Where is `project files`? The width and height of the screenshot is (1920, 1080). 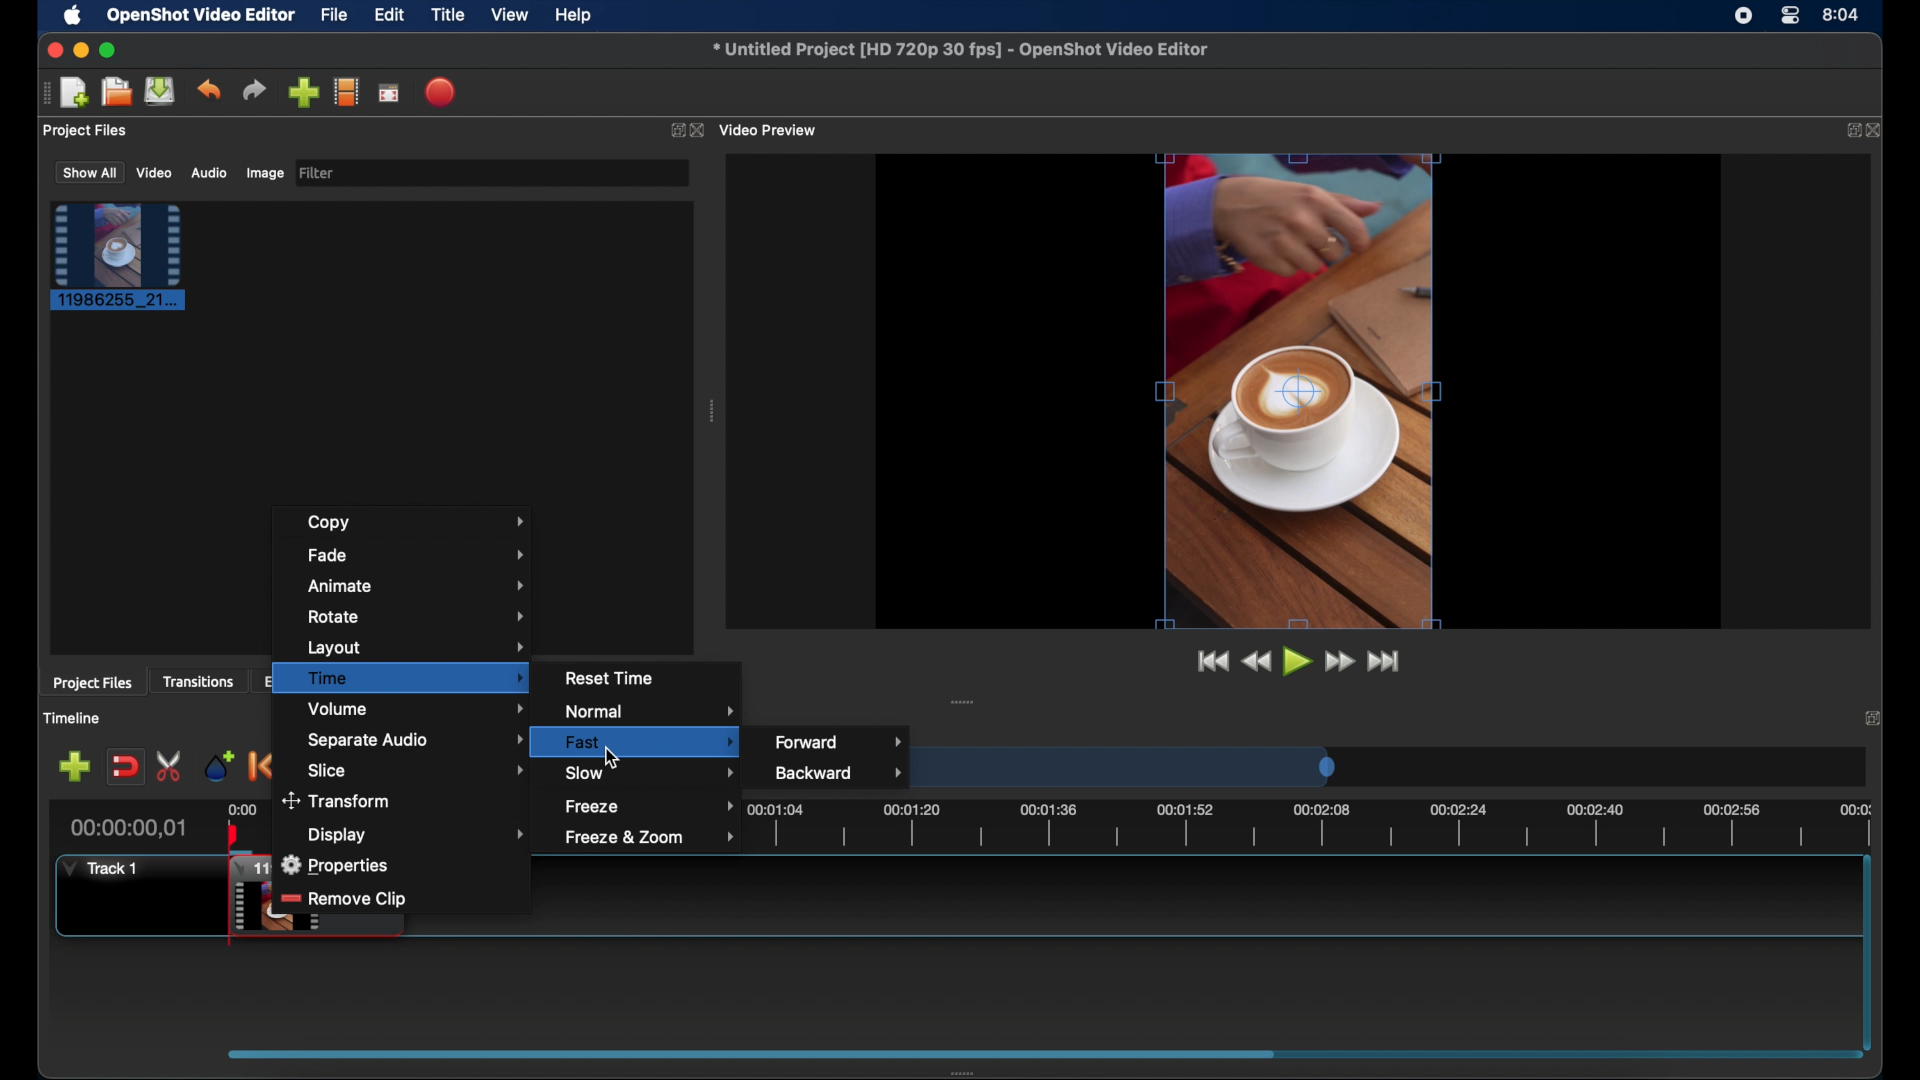 project files is located at coordinates (93, 684).